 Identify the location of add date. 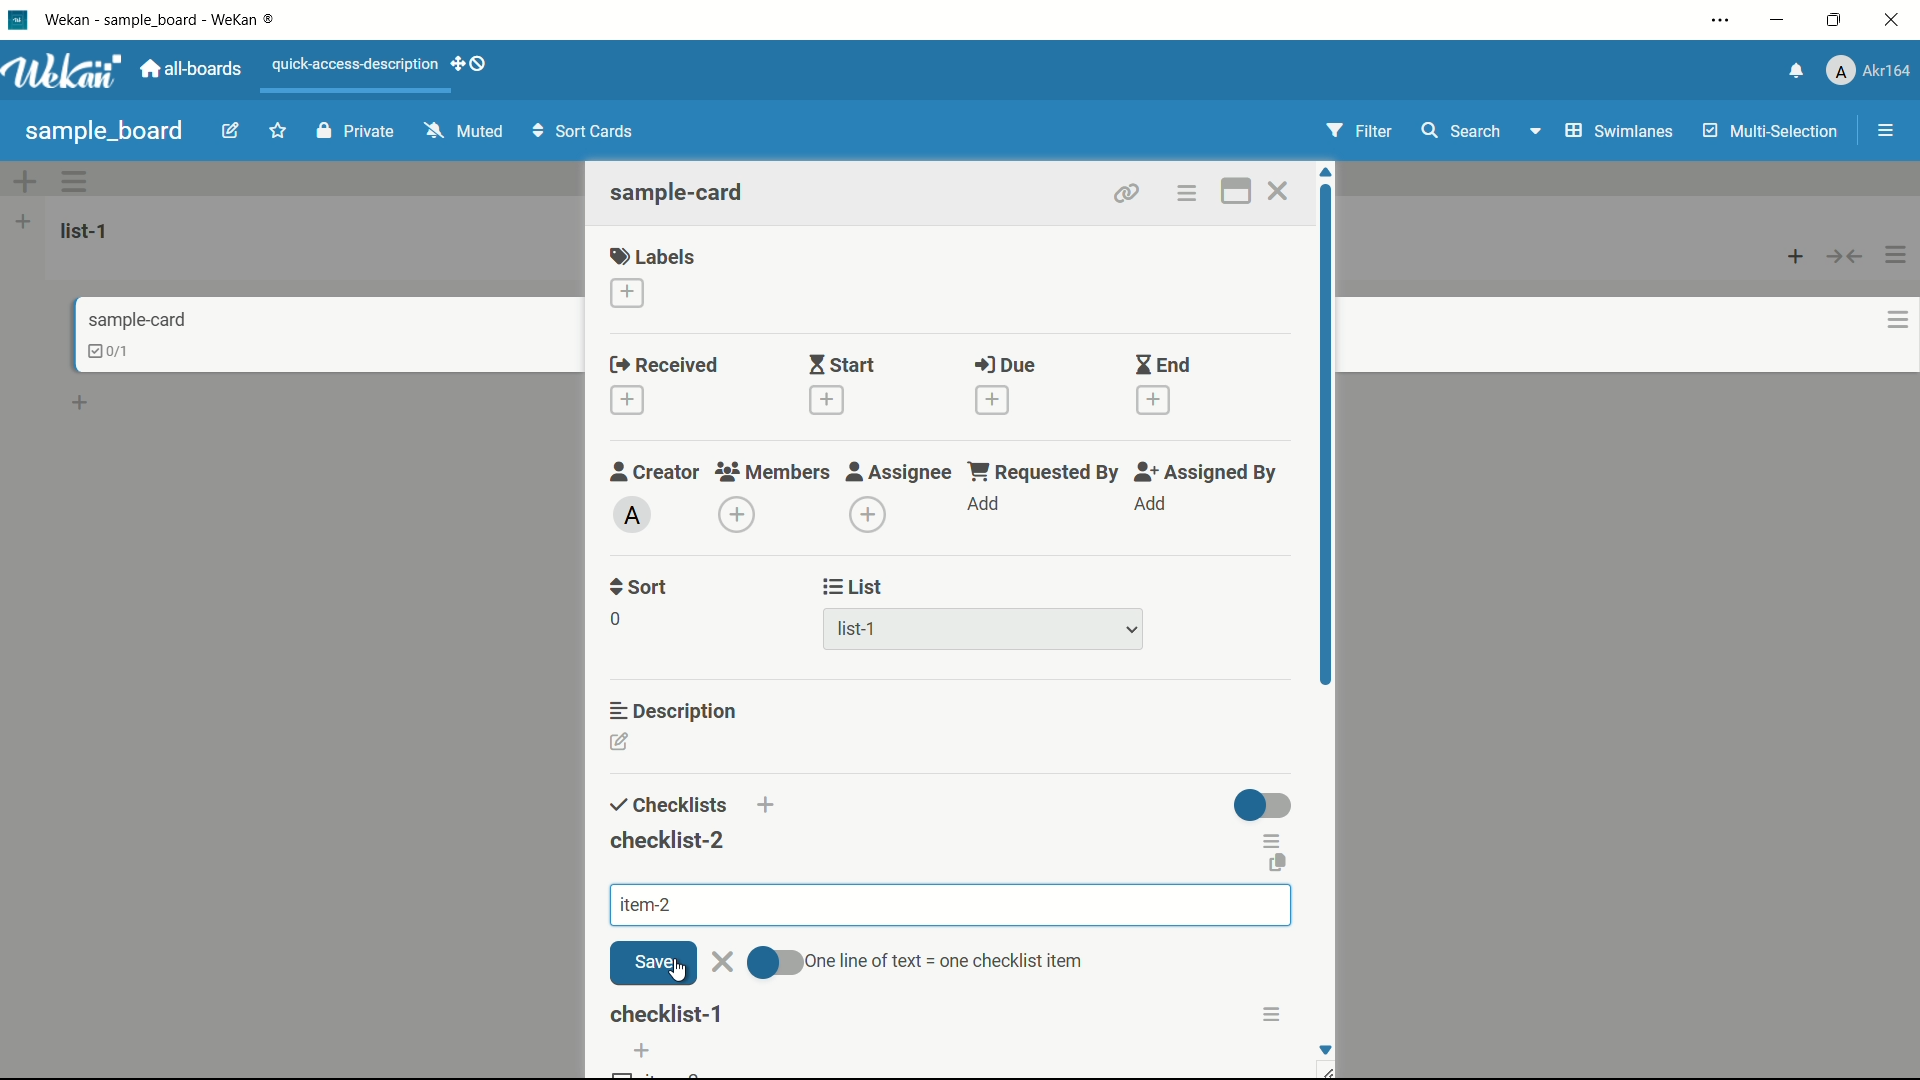
(991, 400).